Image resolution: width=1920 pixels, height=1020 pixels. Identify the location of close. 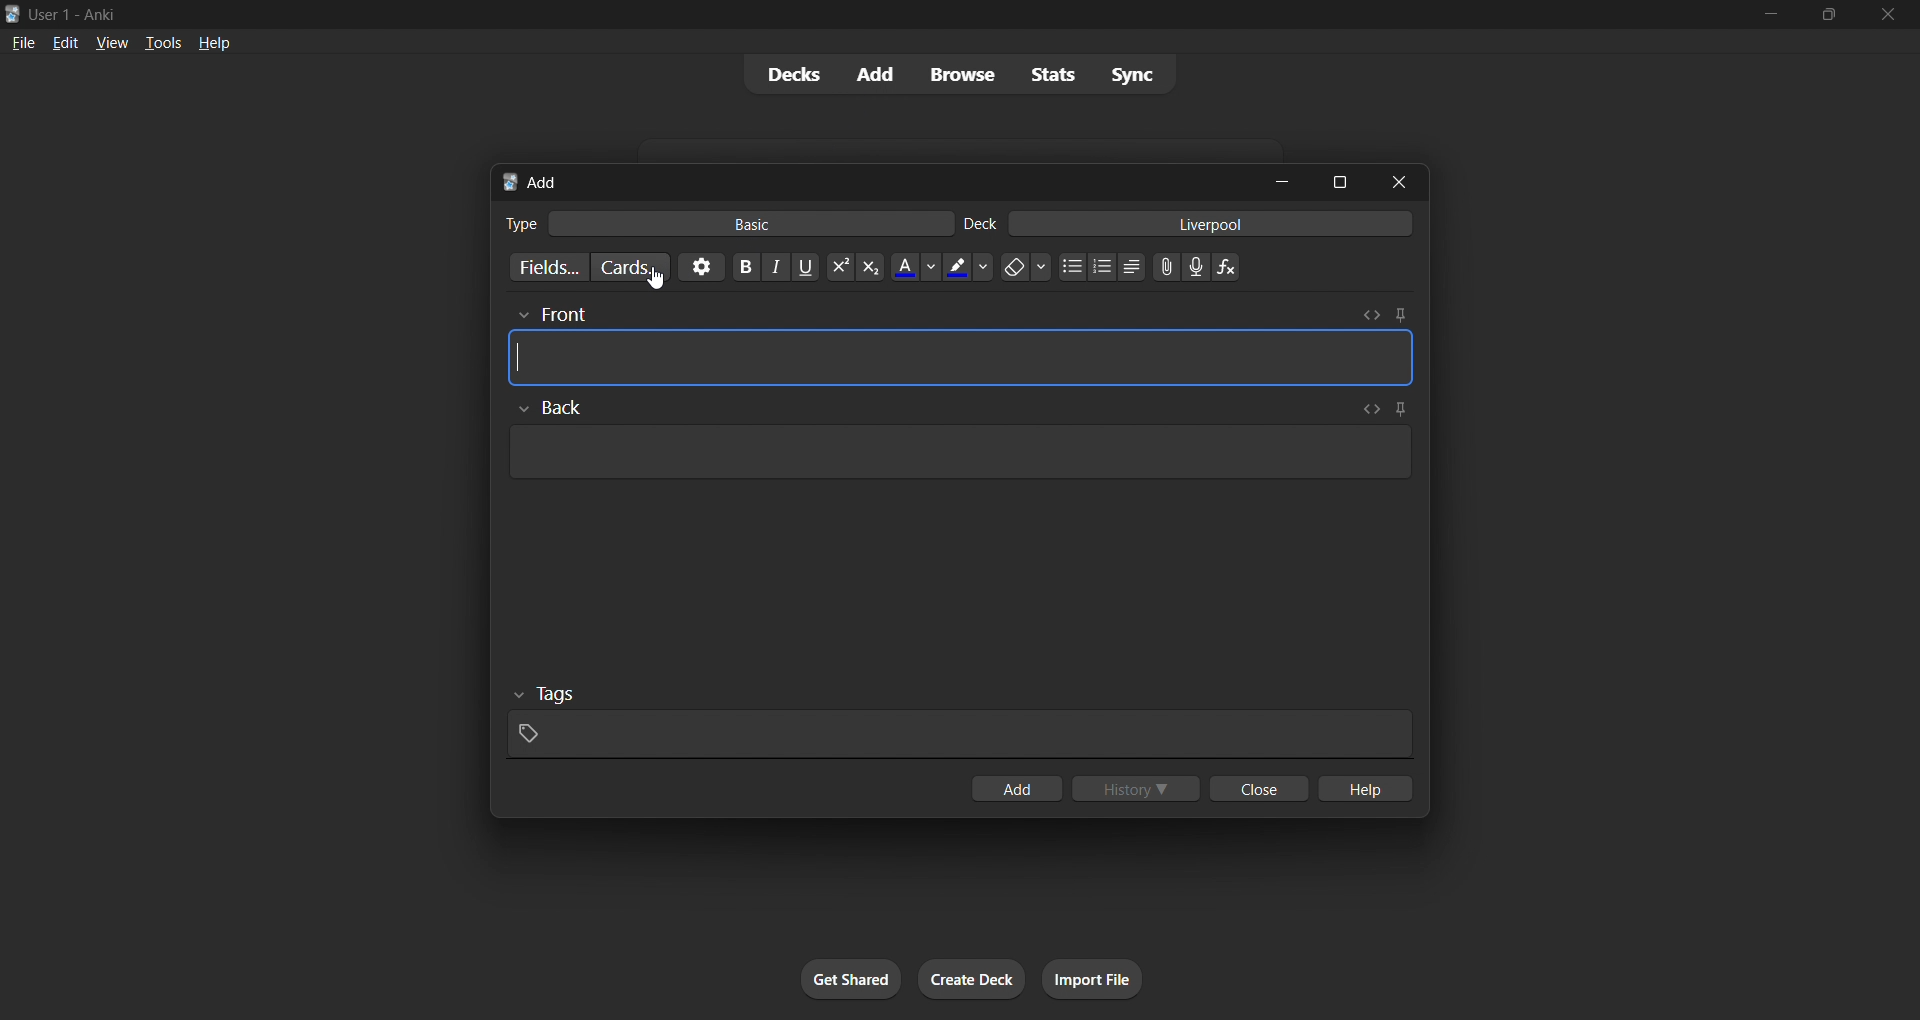
(1254, 789).